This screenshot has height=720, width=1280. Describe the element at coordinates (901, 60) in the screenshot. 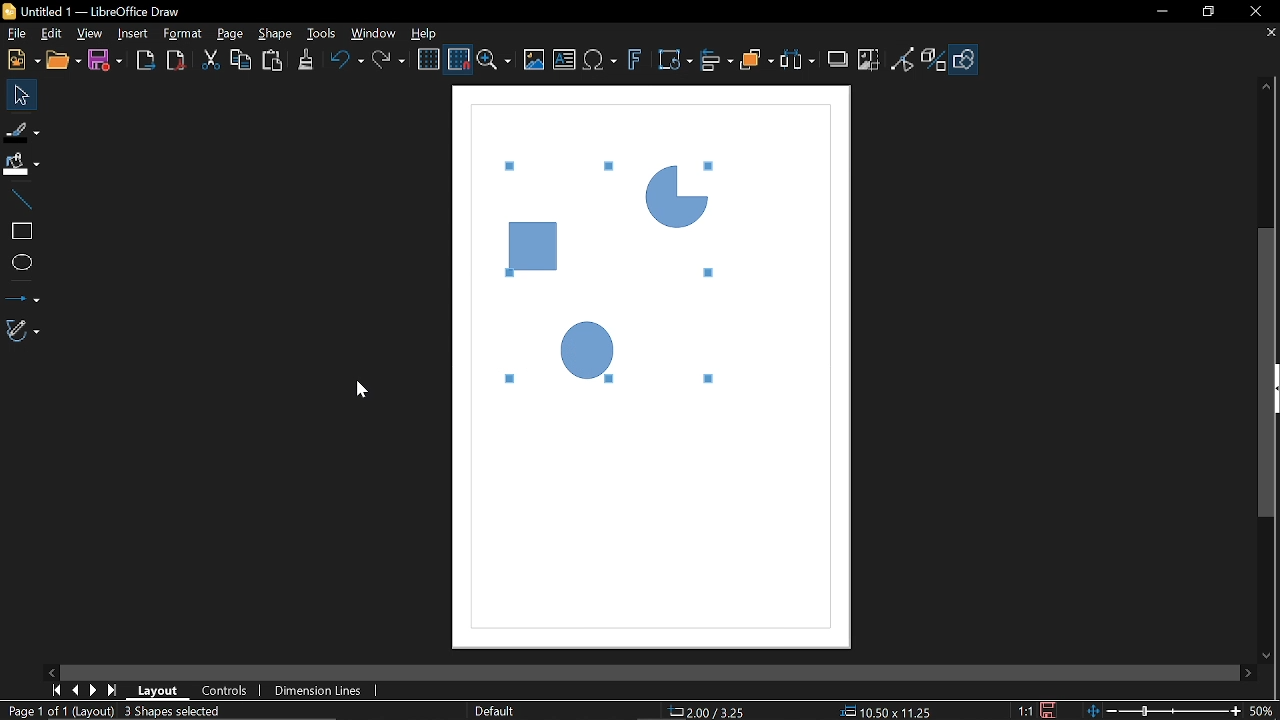

I see `Toggle point edit mode` at that location.